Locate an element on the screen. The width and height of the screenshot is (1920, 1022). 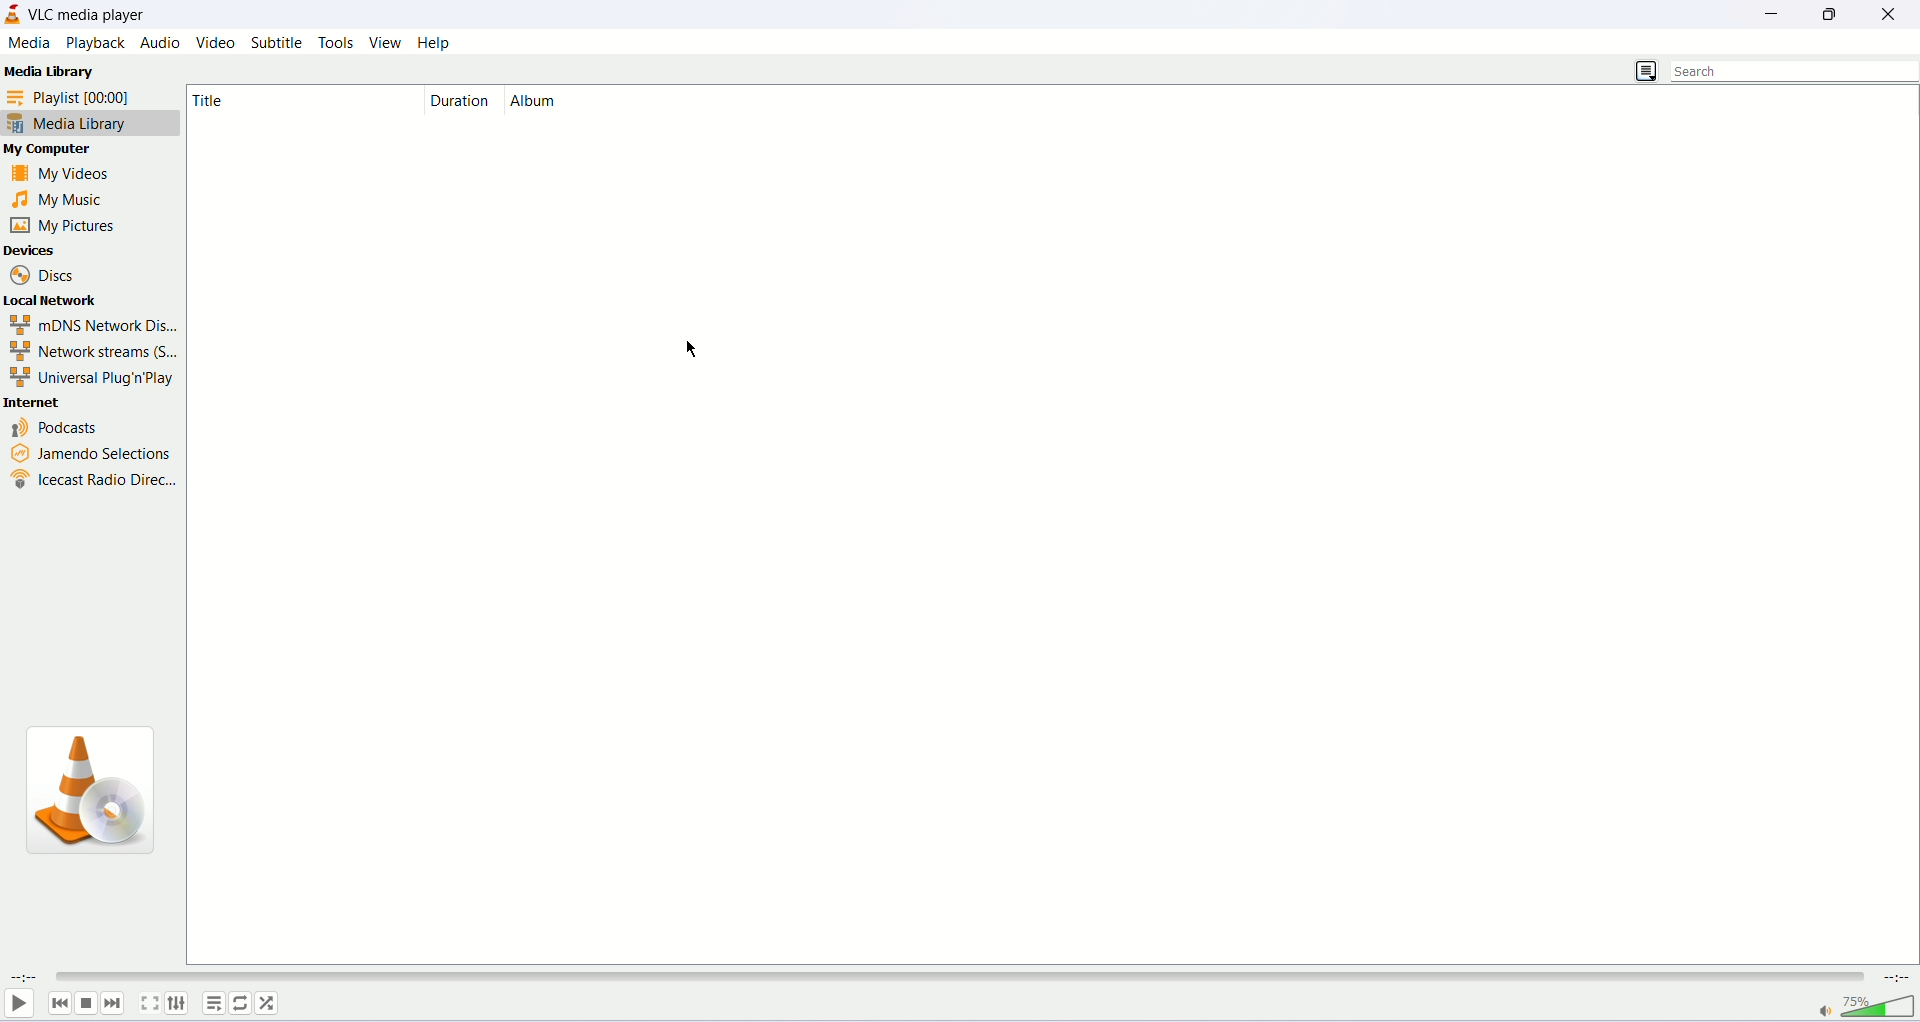
cursor is located at coordinates (686, 350).